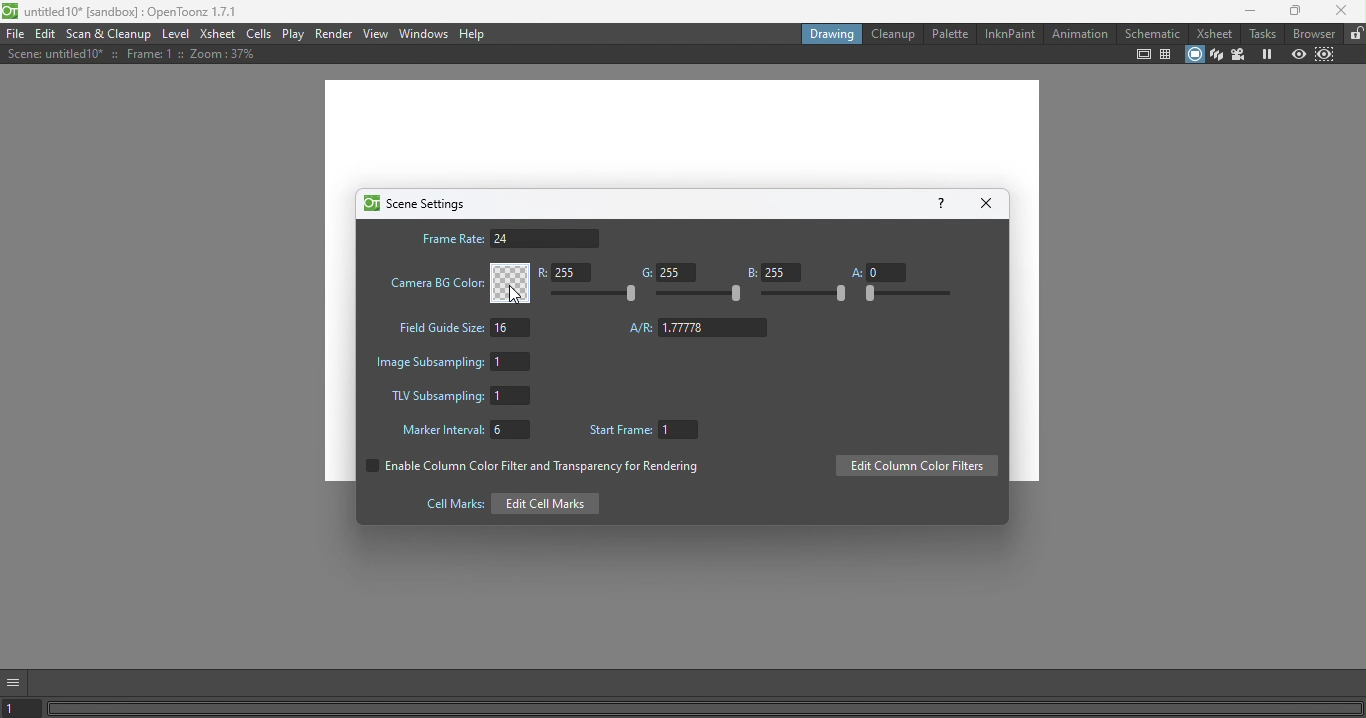 This screenshot has width=1366, height=718. I want to click on 3D view, so click(1215, 53).